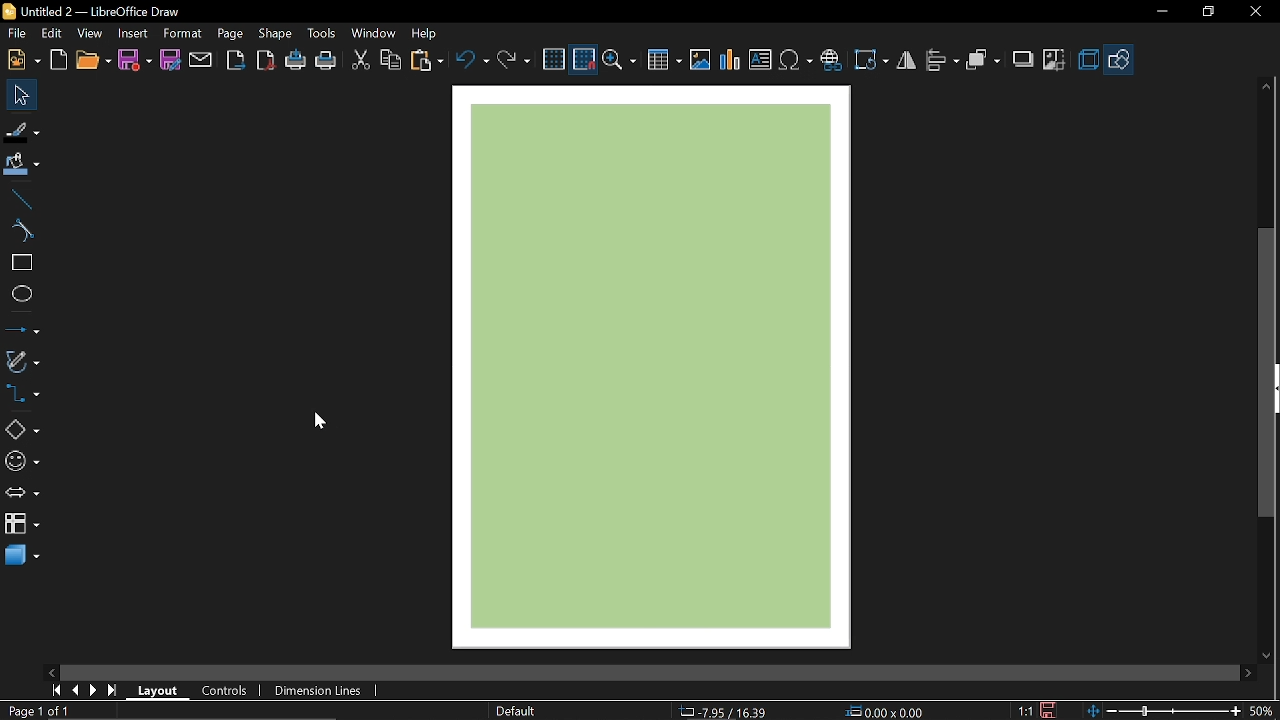  What do you see at coordinates (265, 60) in the screenshot?
I see `Export as pdf` at bounding box center [265, 60].